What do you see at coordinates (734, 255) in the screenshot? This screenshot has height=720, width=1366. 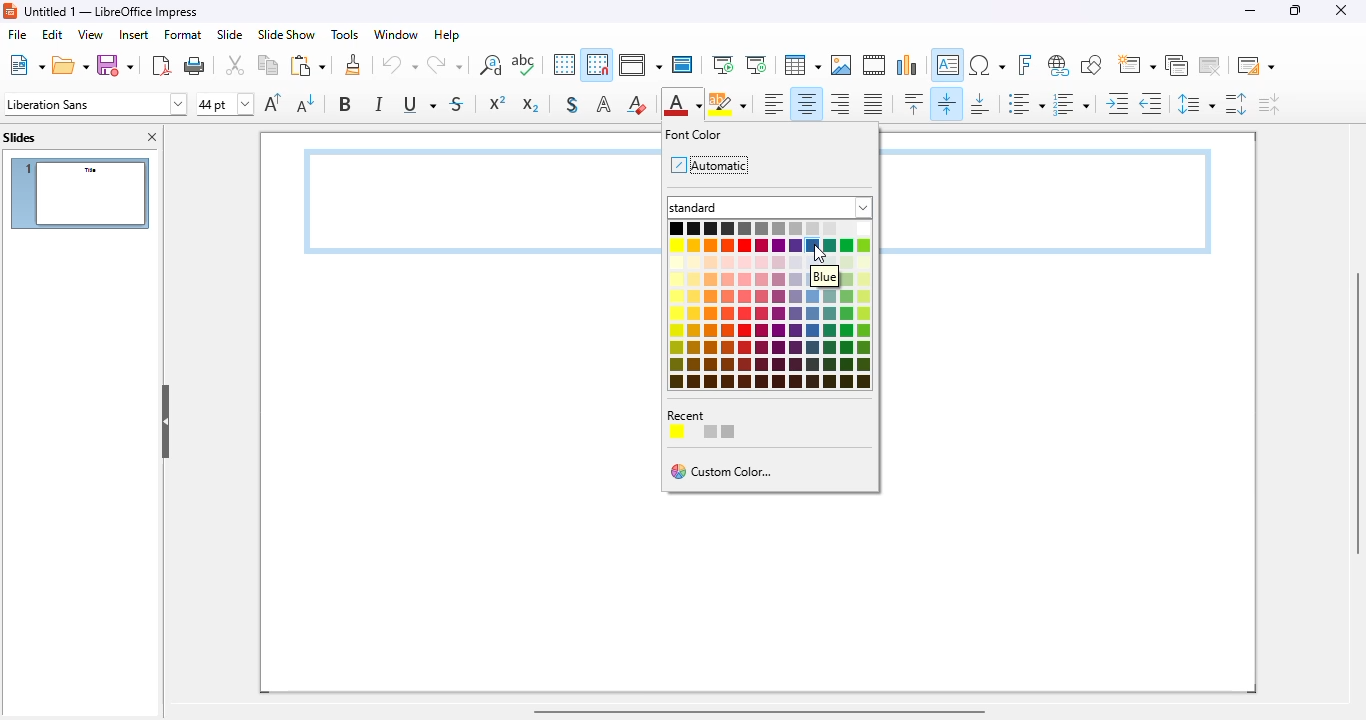 I see `other font colors` at bounding box center [734, 255].